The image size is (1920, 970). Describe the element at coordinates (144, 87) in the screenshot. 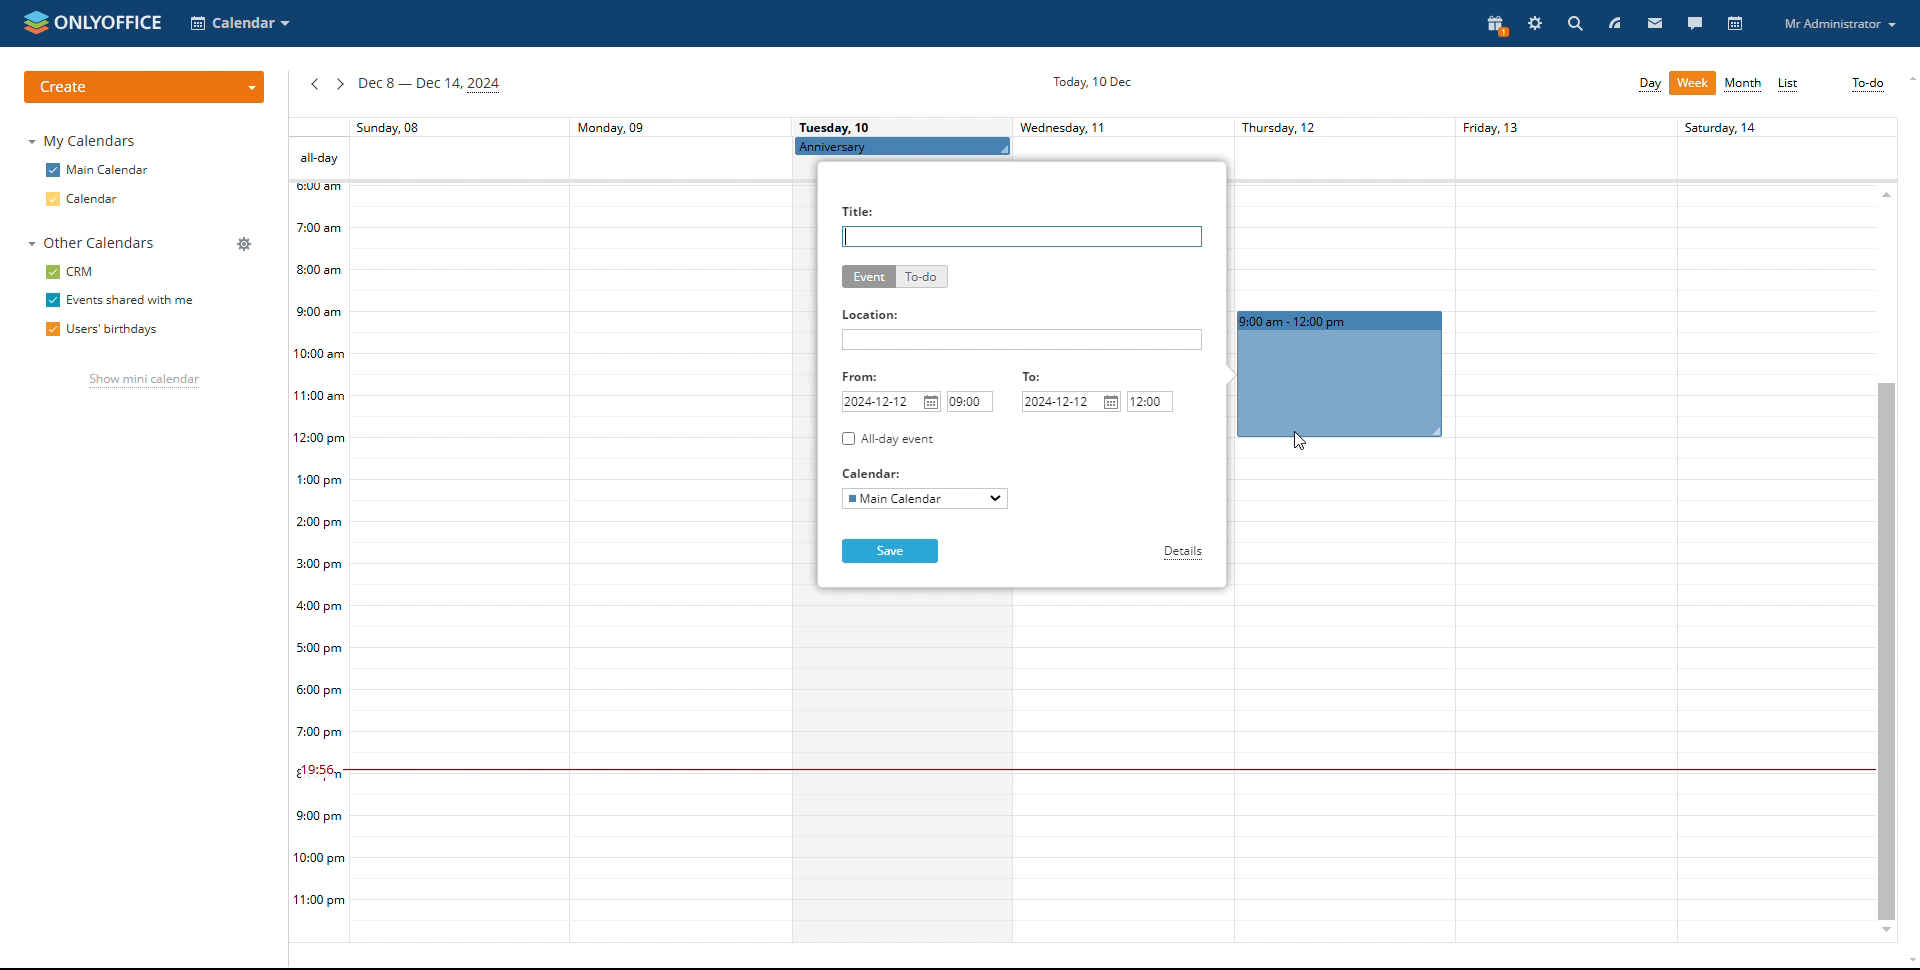

I see `create` at that location.